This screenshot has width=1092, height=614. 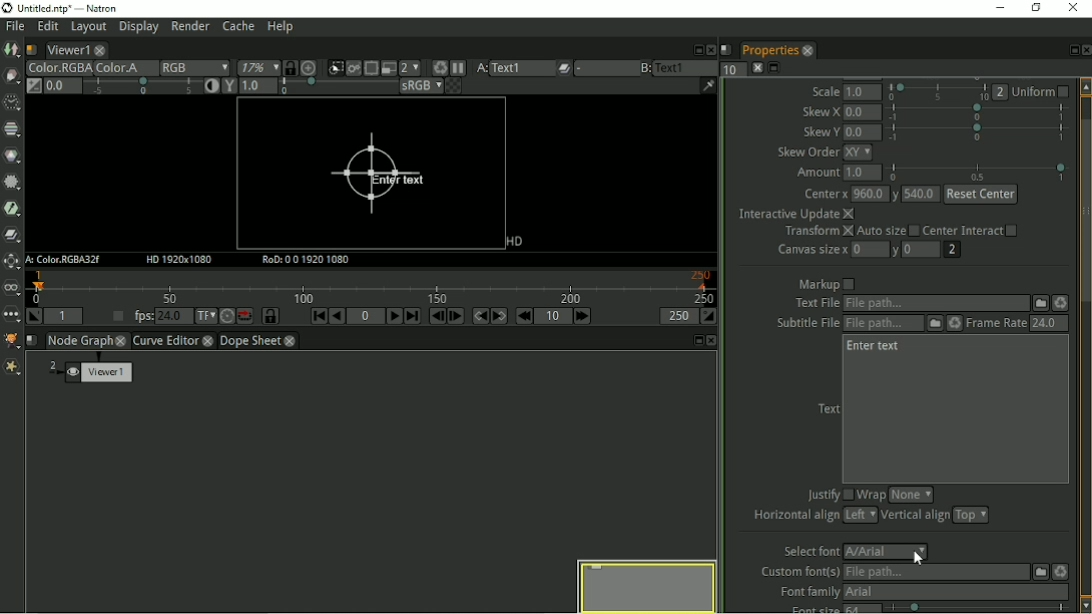 I want to click on Justify, so click(x=829, y=493).